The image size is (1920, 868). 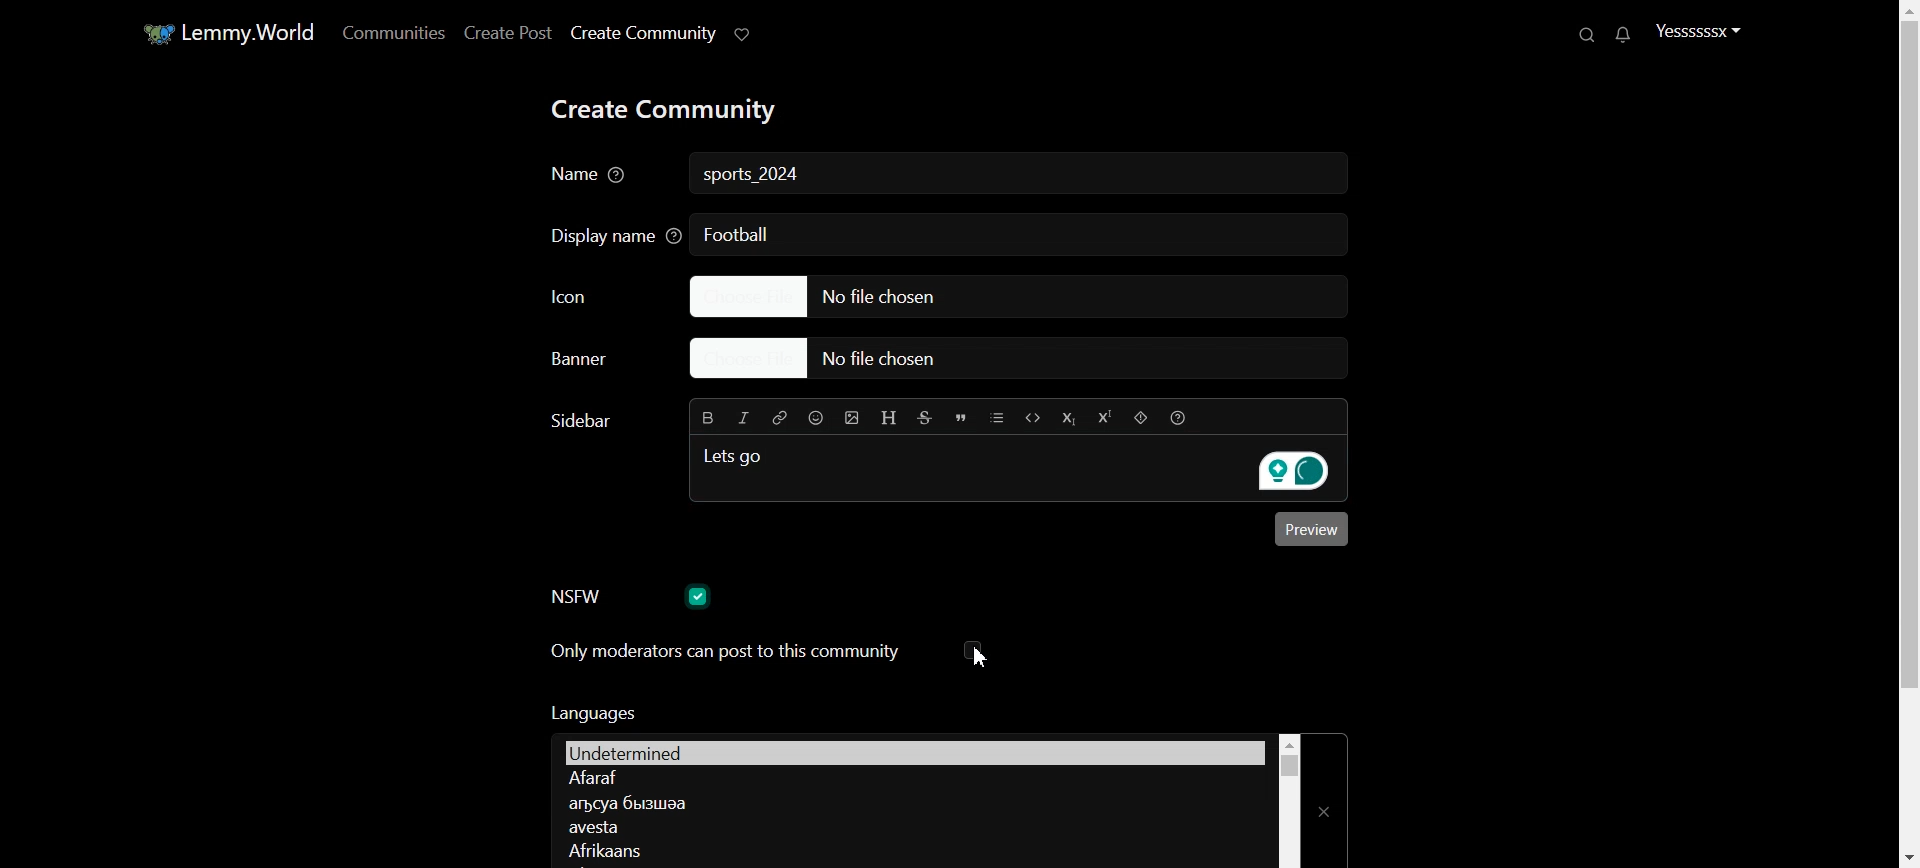 I want to click on Name, so click(x=591, y=176).